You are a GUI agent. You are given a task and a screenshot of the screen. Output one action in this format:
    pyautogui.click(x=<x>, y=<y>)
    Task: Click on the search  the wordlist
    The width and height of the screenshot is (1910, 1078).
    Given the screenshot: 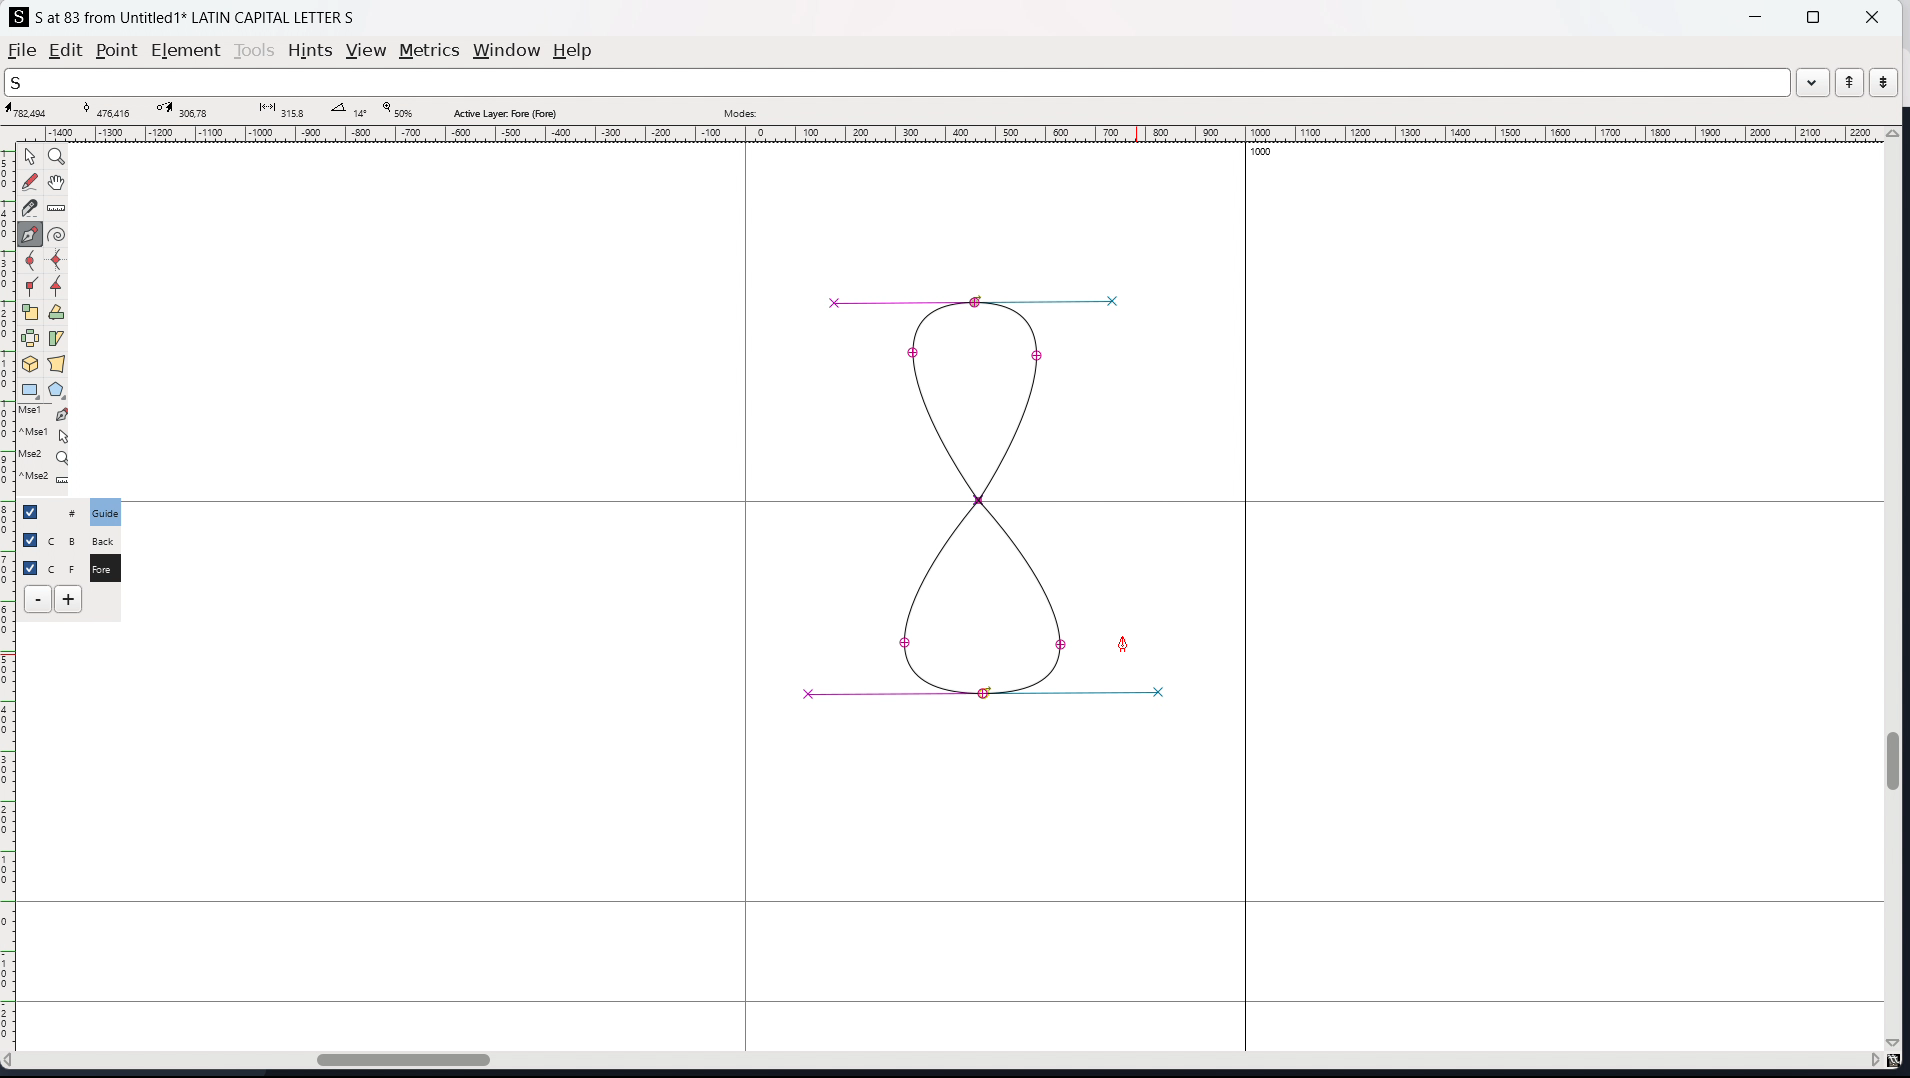 What is the action you would take?
    pyautogui.click(x=897, y=82)
    